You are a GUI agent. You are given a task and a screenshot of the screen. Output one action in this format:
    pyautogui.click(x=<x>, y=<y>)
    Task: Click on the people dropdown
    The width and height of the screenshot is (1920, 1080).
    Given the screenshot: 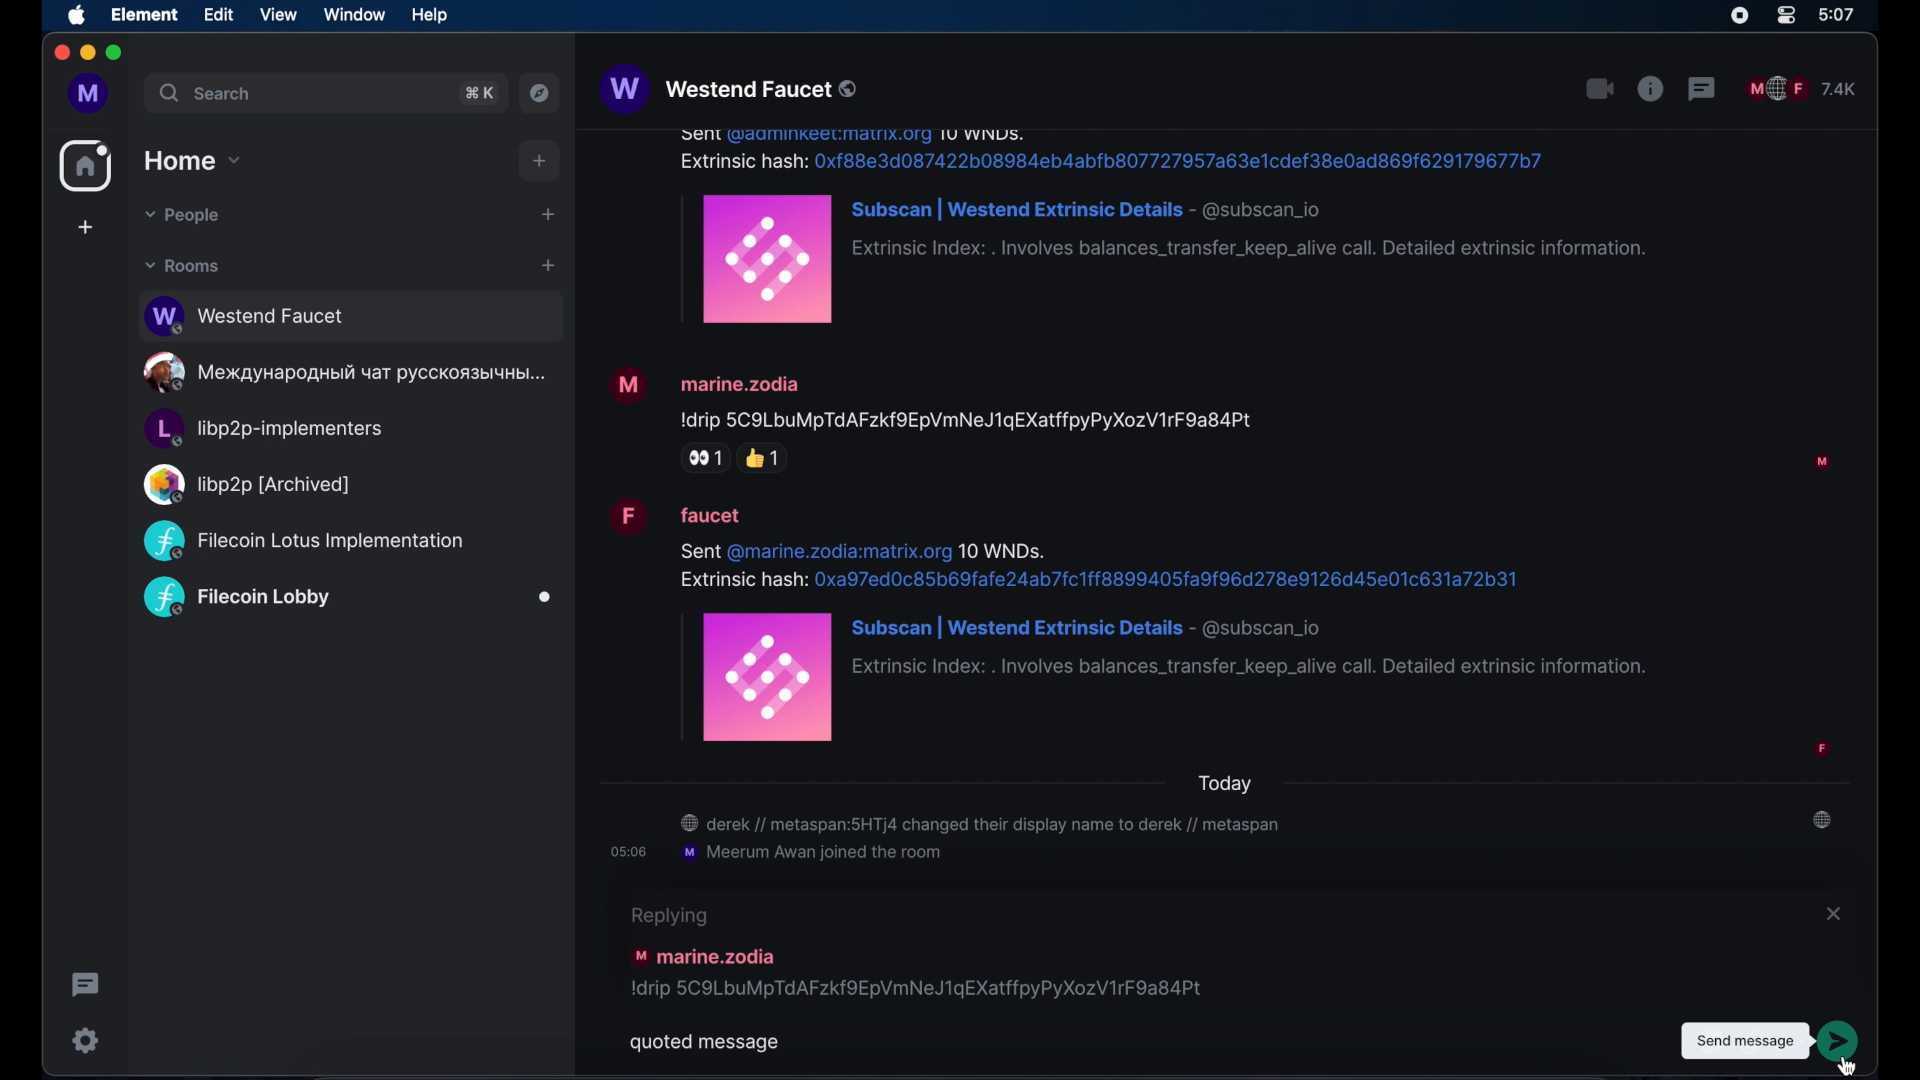 What is the action you would take?
    pyautogui.click(x=183, y=216)
    